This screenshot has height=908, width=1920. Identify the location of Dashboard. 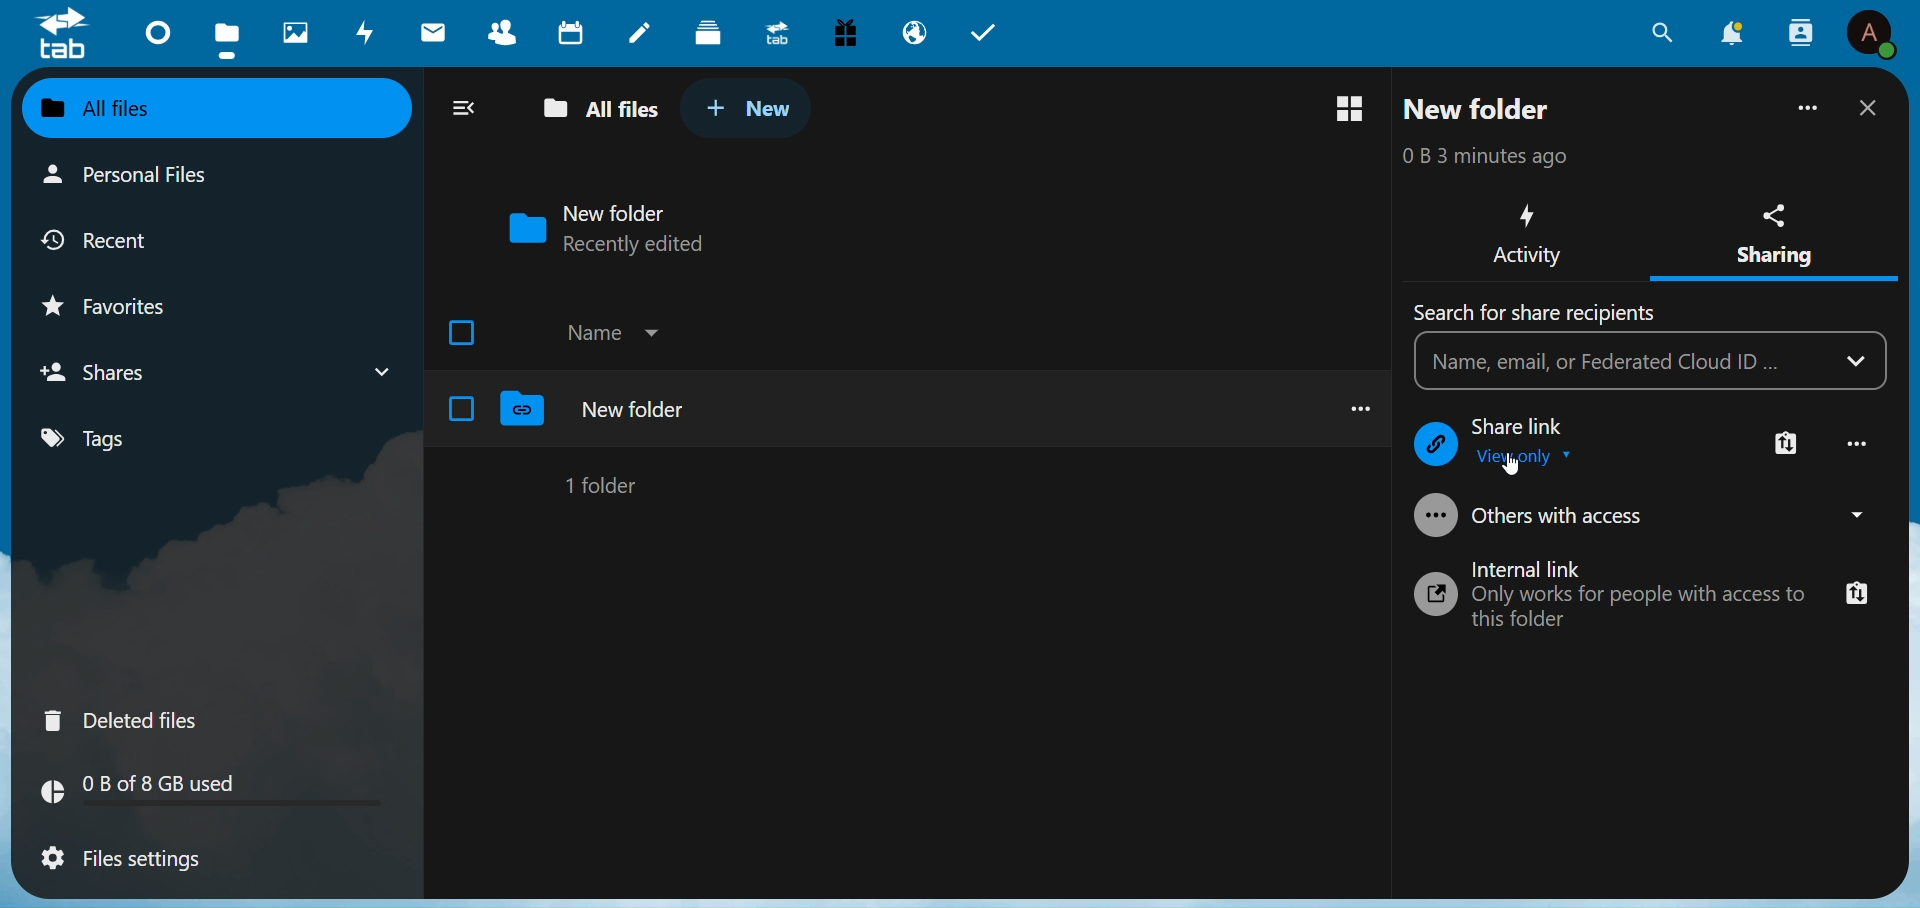
(151, 31).